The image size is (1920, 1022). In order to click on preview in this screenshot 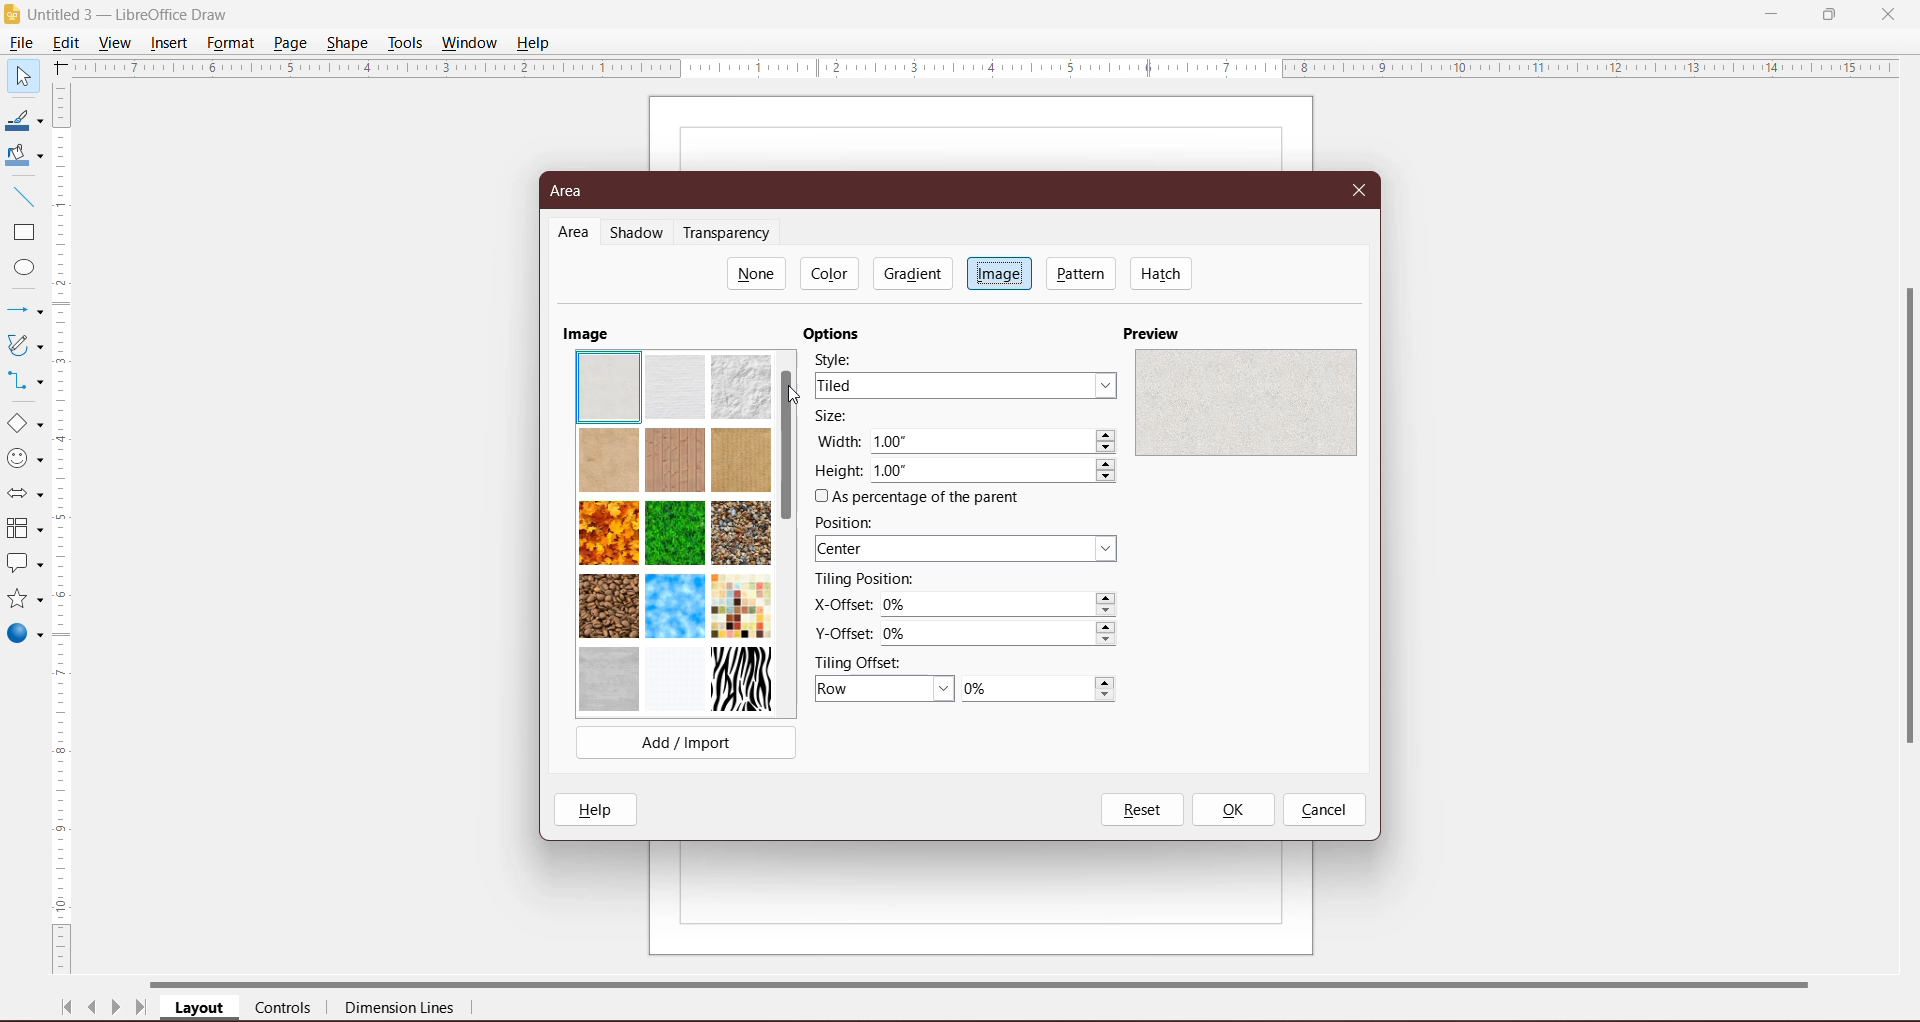, I will do `click(1245, 401)`.